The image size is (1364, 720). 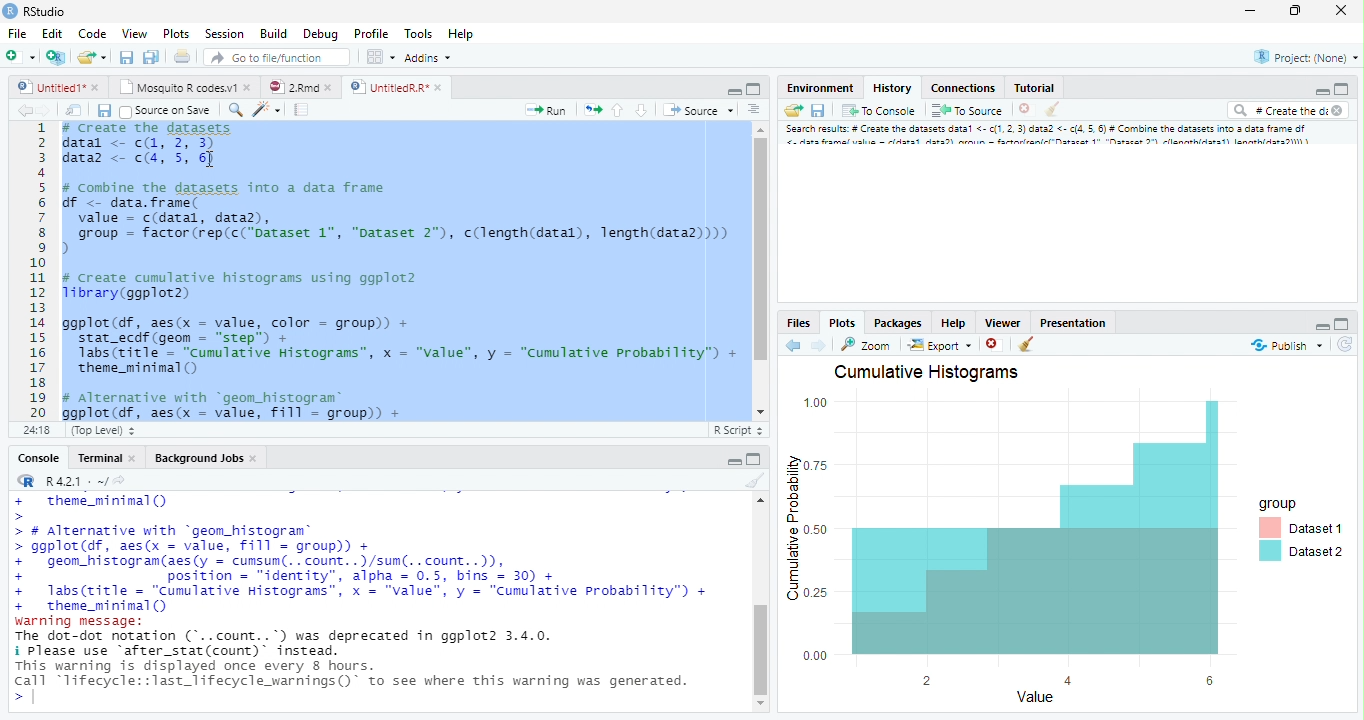 What do you see at coordinates (43, 114) in the screenshot?
I see `Next` at bounding box center [43, 114].